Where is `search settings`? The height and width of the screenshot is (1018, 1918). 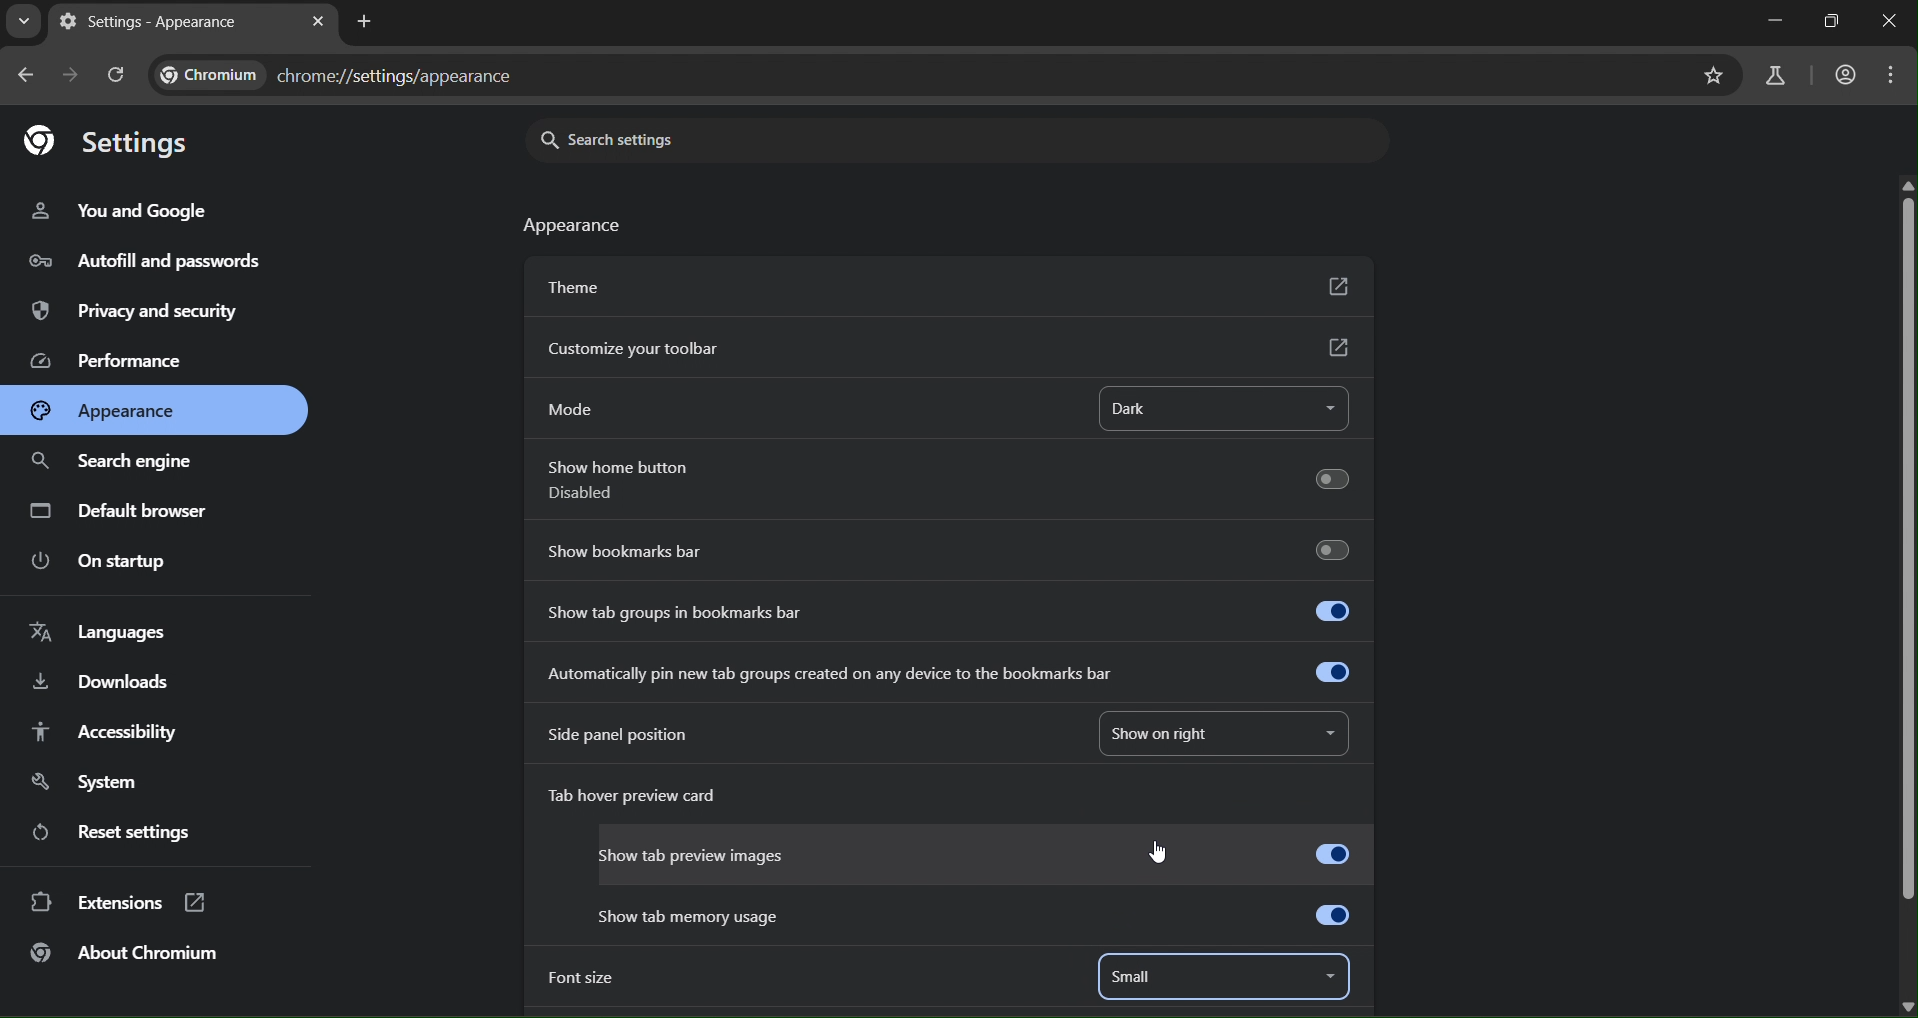
search settings is located at coordinates (702, 138).